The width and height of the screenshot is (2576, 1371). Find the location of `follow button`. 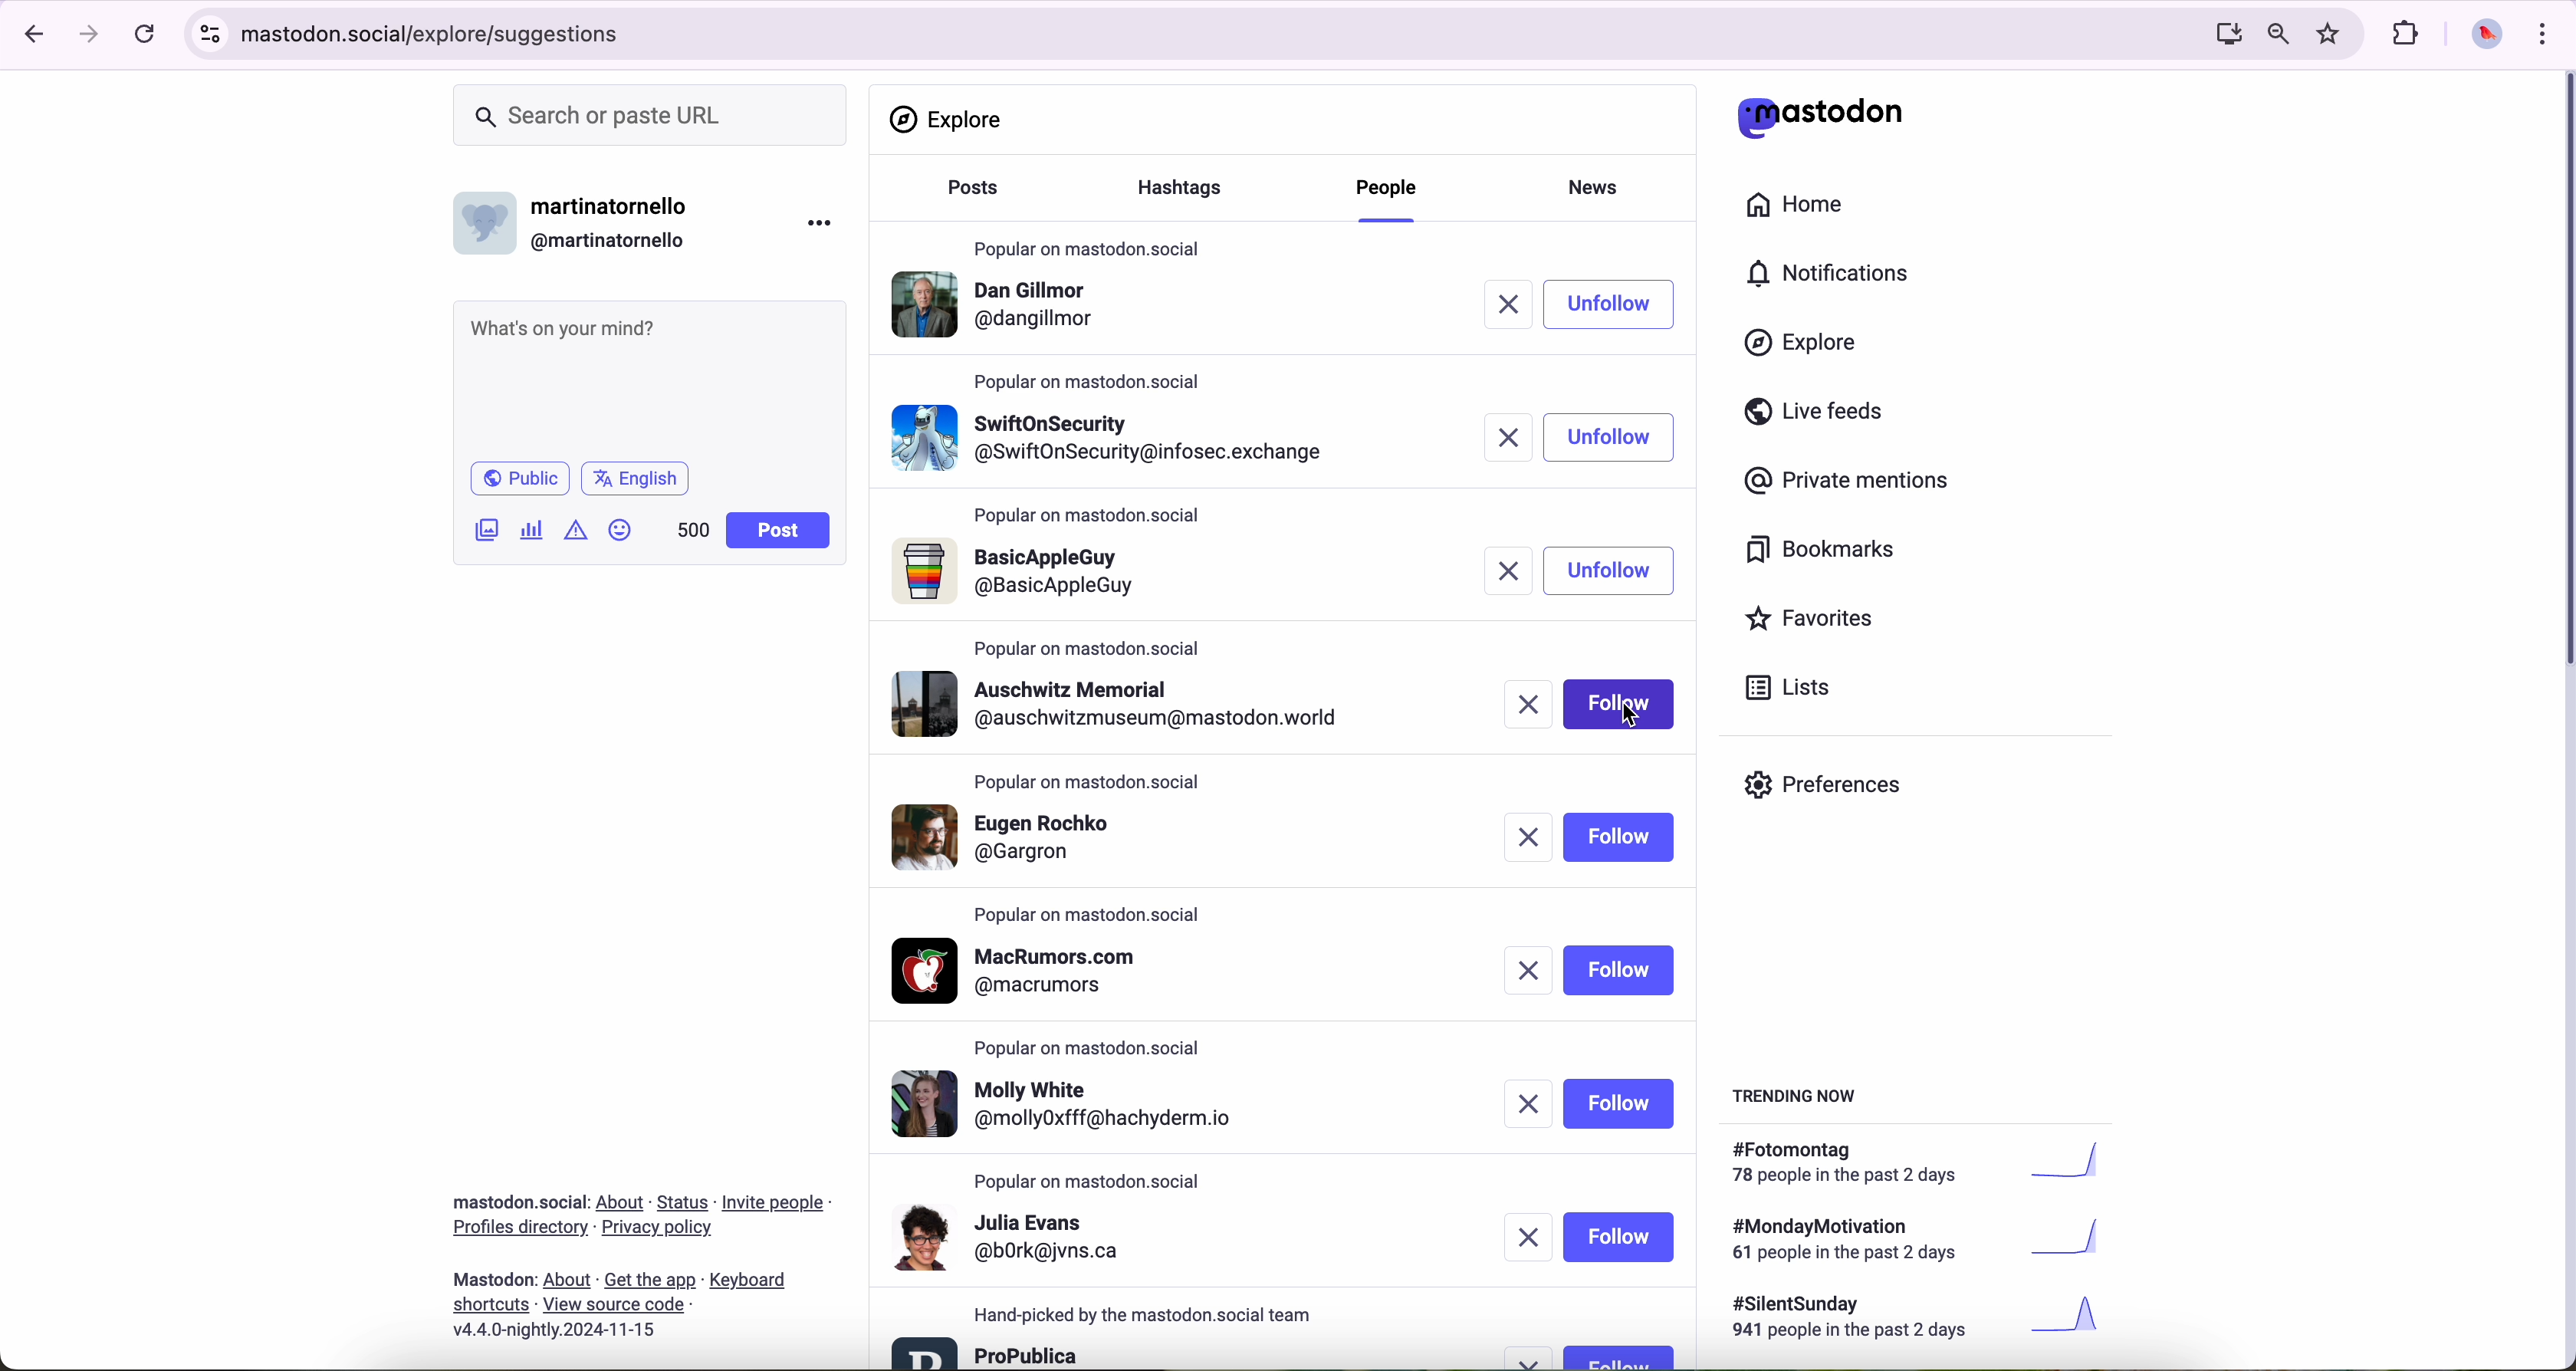

follow button is located at coordinates (1619, 1104).